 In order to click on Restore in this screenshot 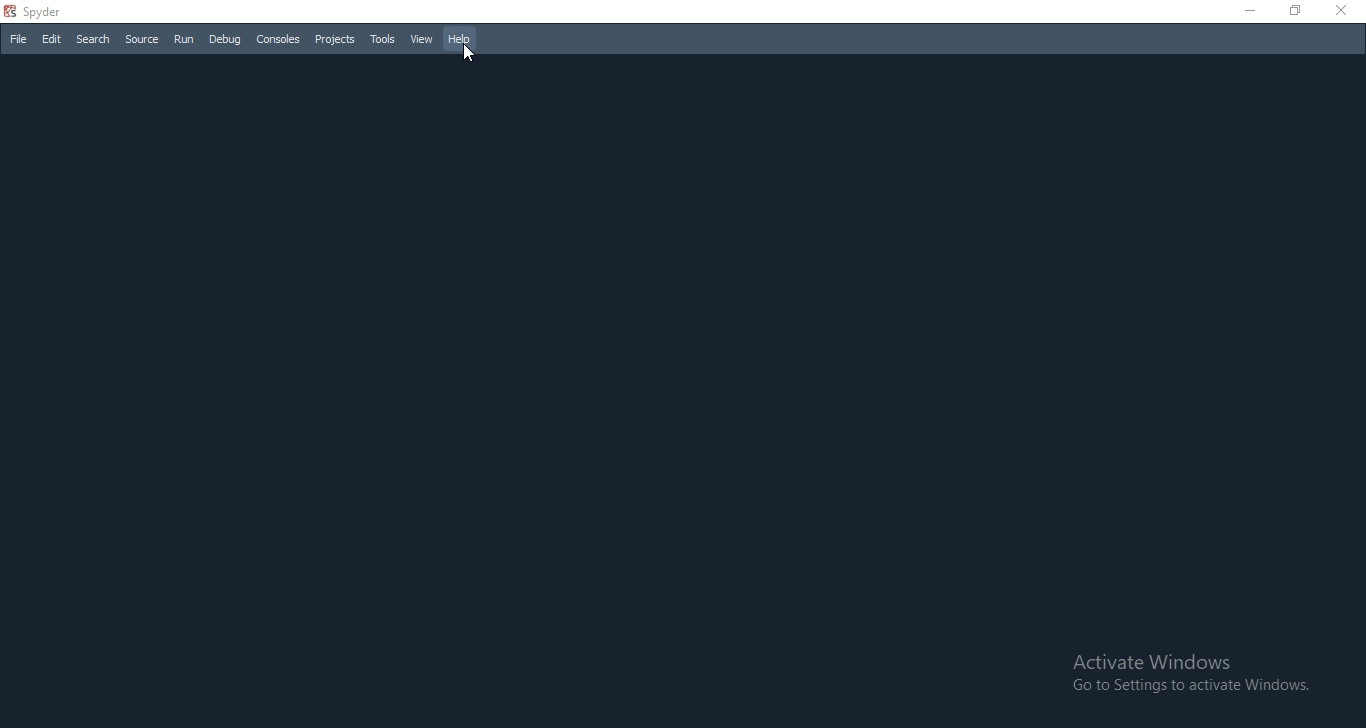, I will do `click(1298, 12)`.